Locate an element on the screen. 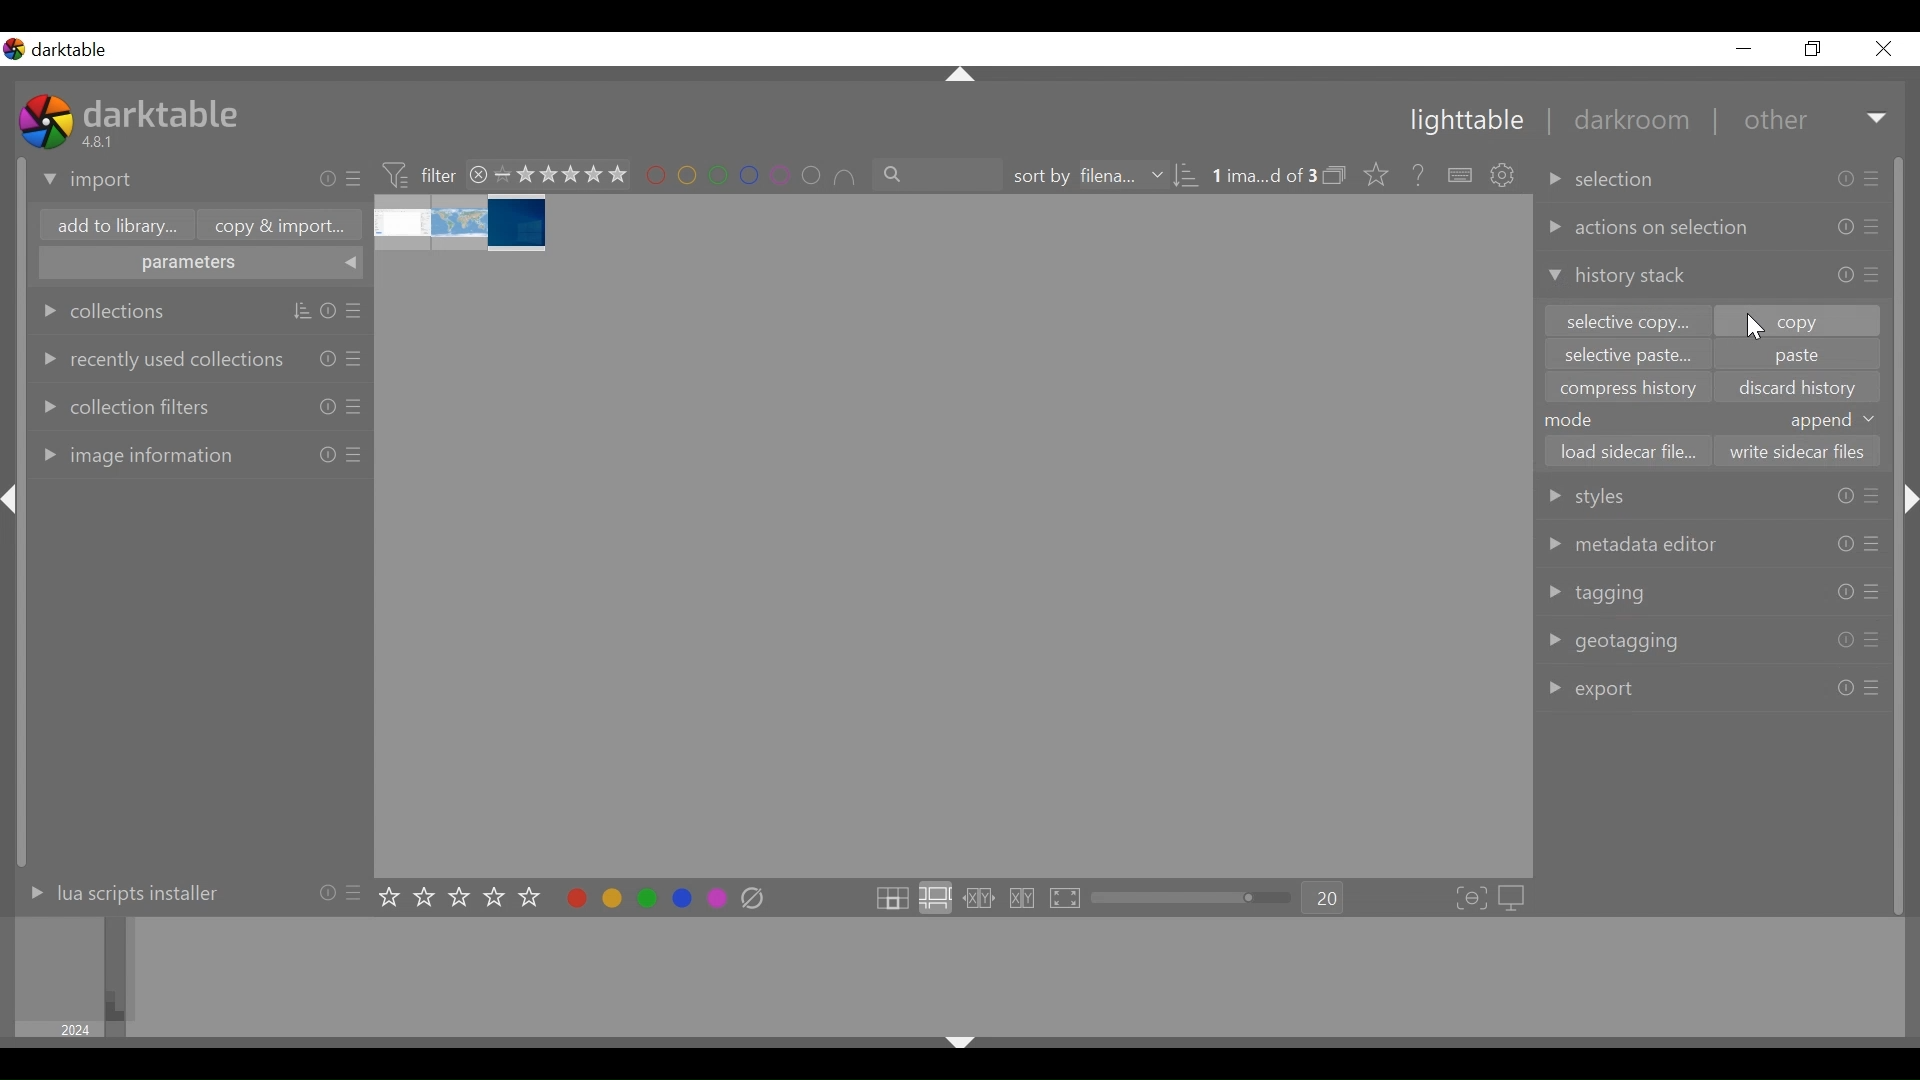 The height and width of the screenshot is (1080, 1920). actions on selection is located at coordinates (1647, 228).